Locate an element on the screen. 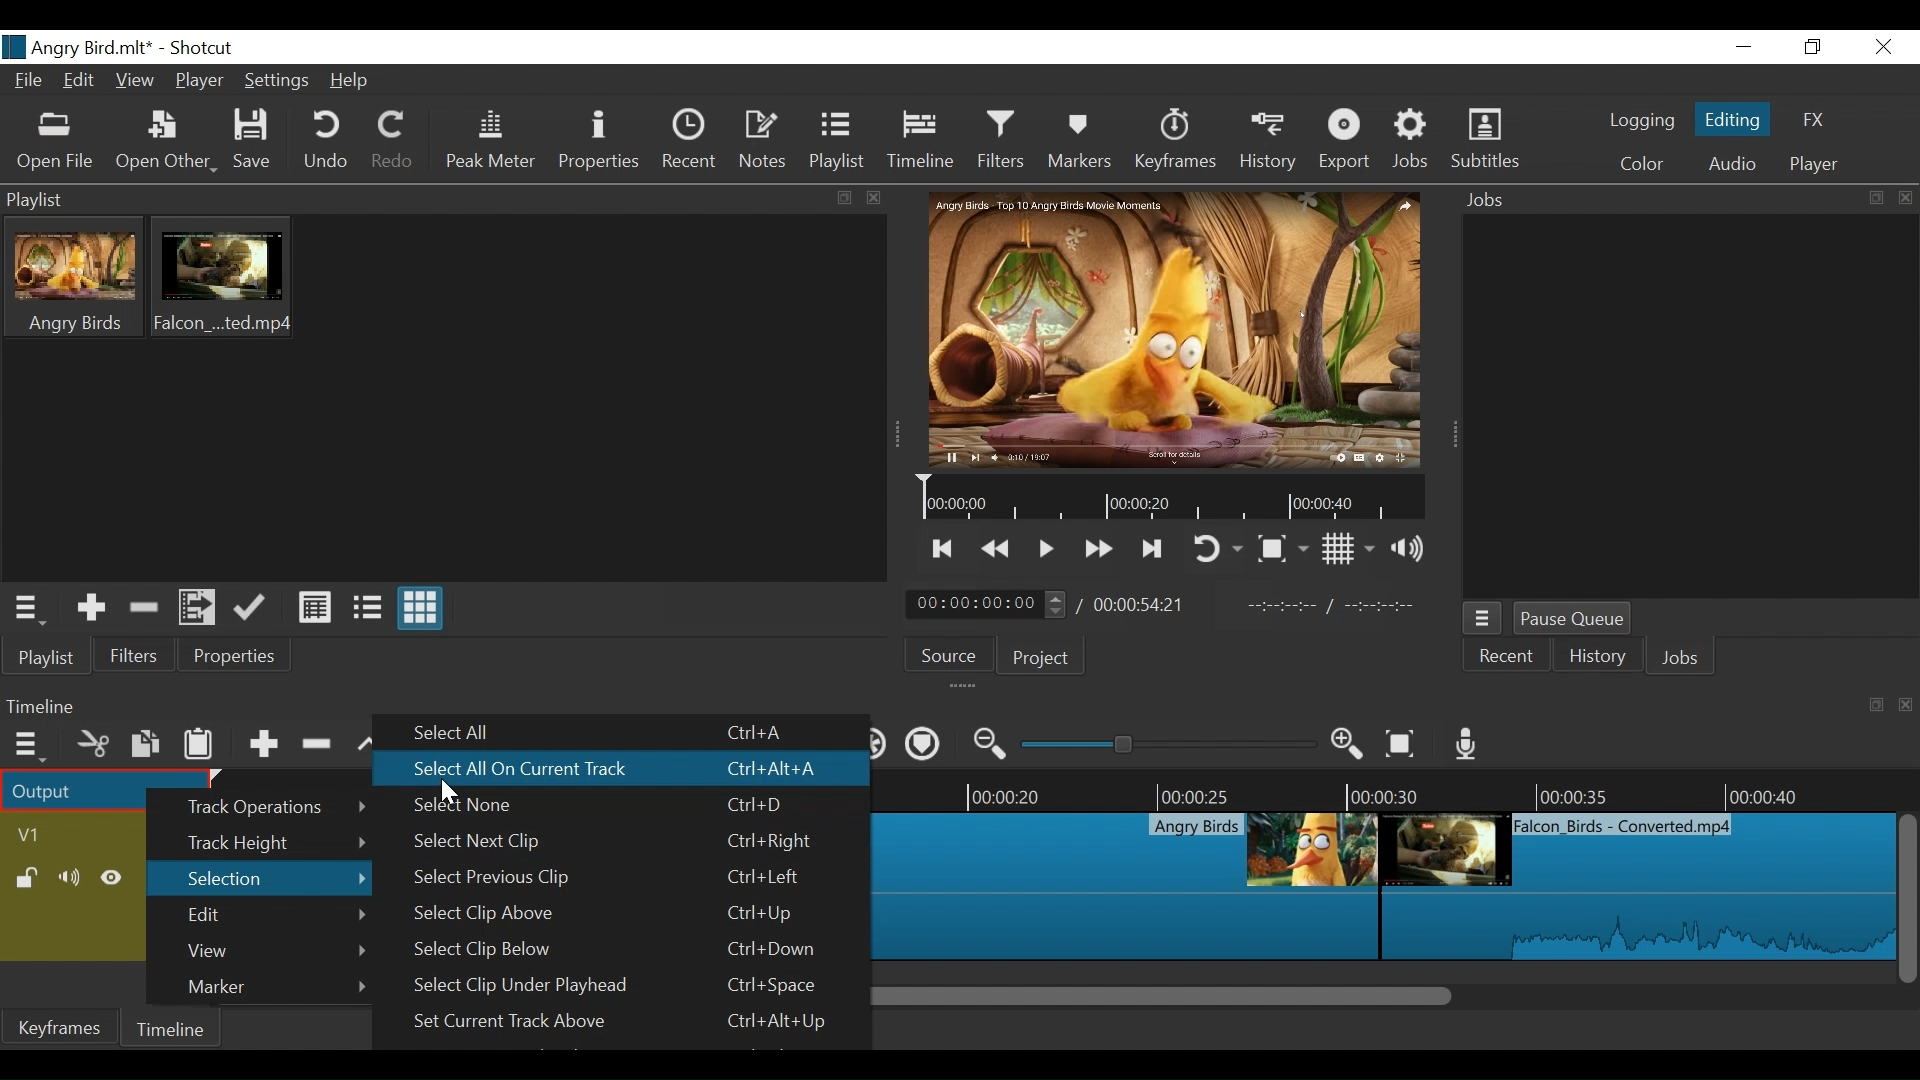 Image resolution: width=1920 pixels, height=1080 pixels. Play backward quickly is located at coordinates (998, 550).